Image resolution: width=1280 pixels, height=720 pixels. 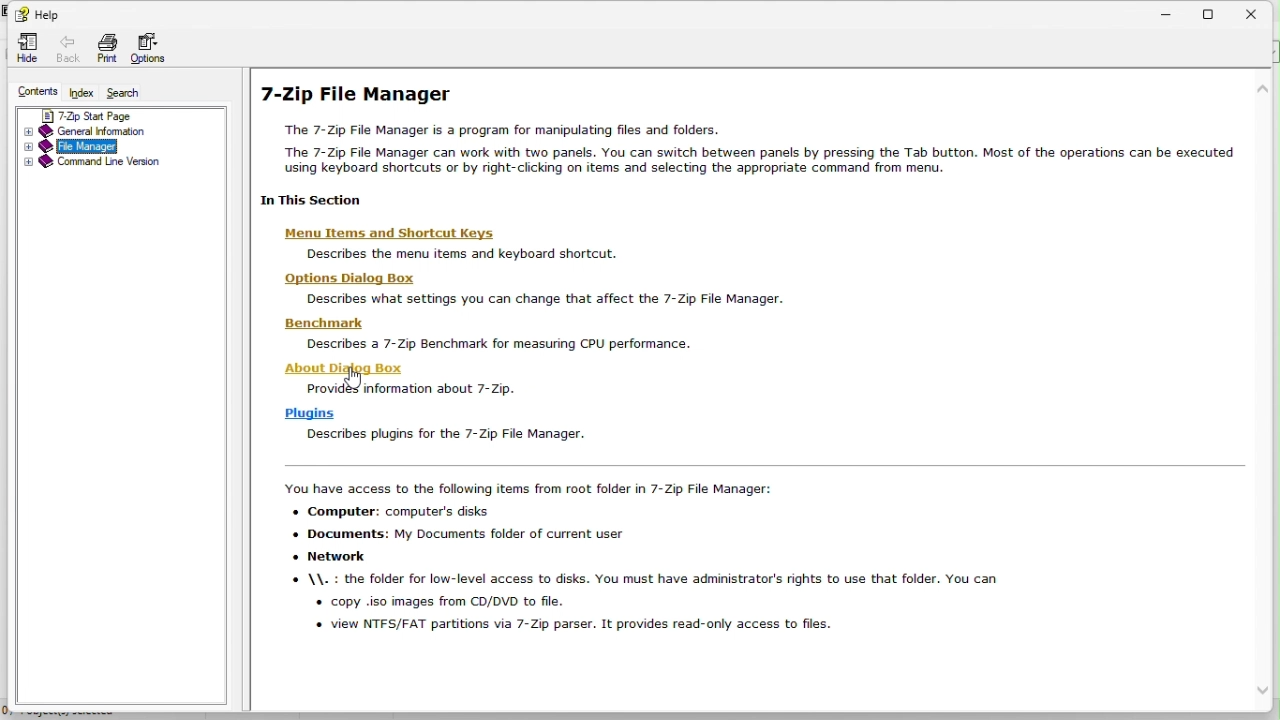 What do you see at coordinates (29, 91) in the screenshot?
I see `Content` at bounding box center [29, 91].